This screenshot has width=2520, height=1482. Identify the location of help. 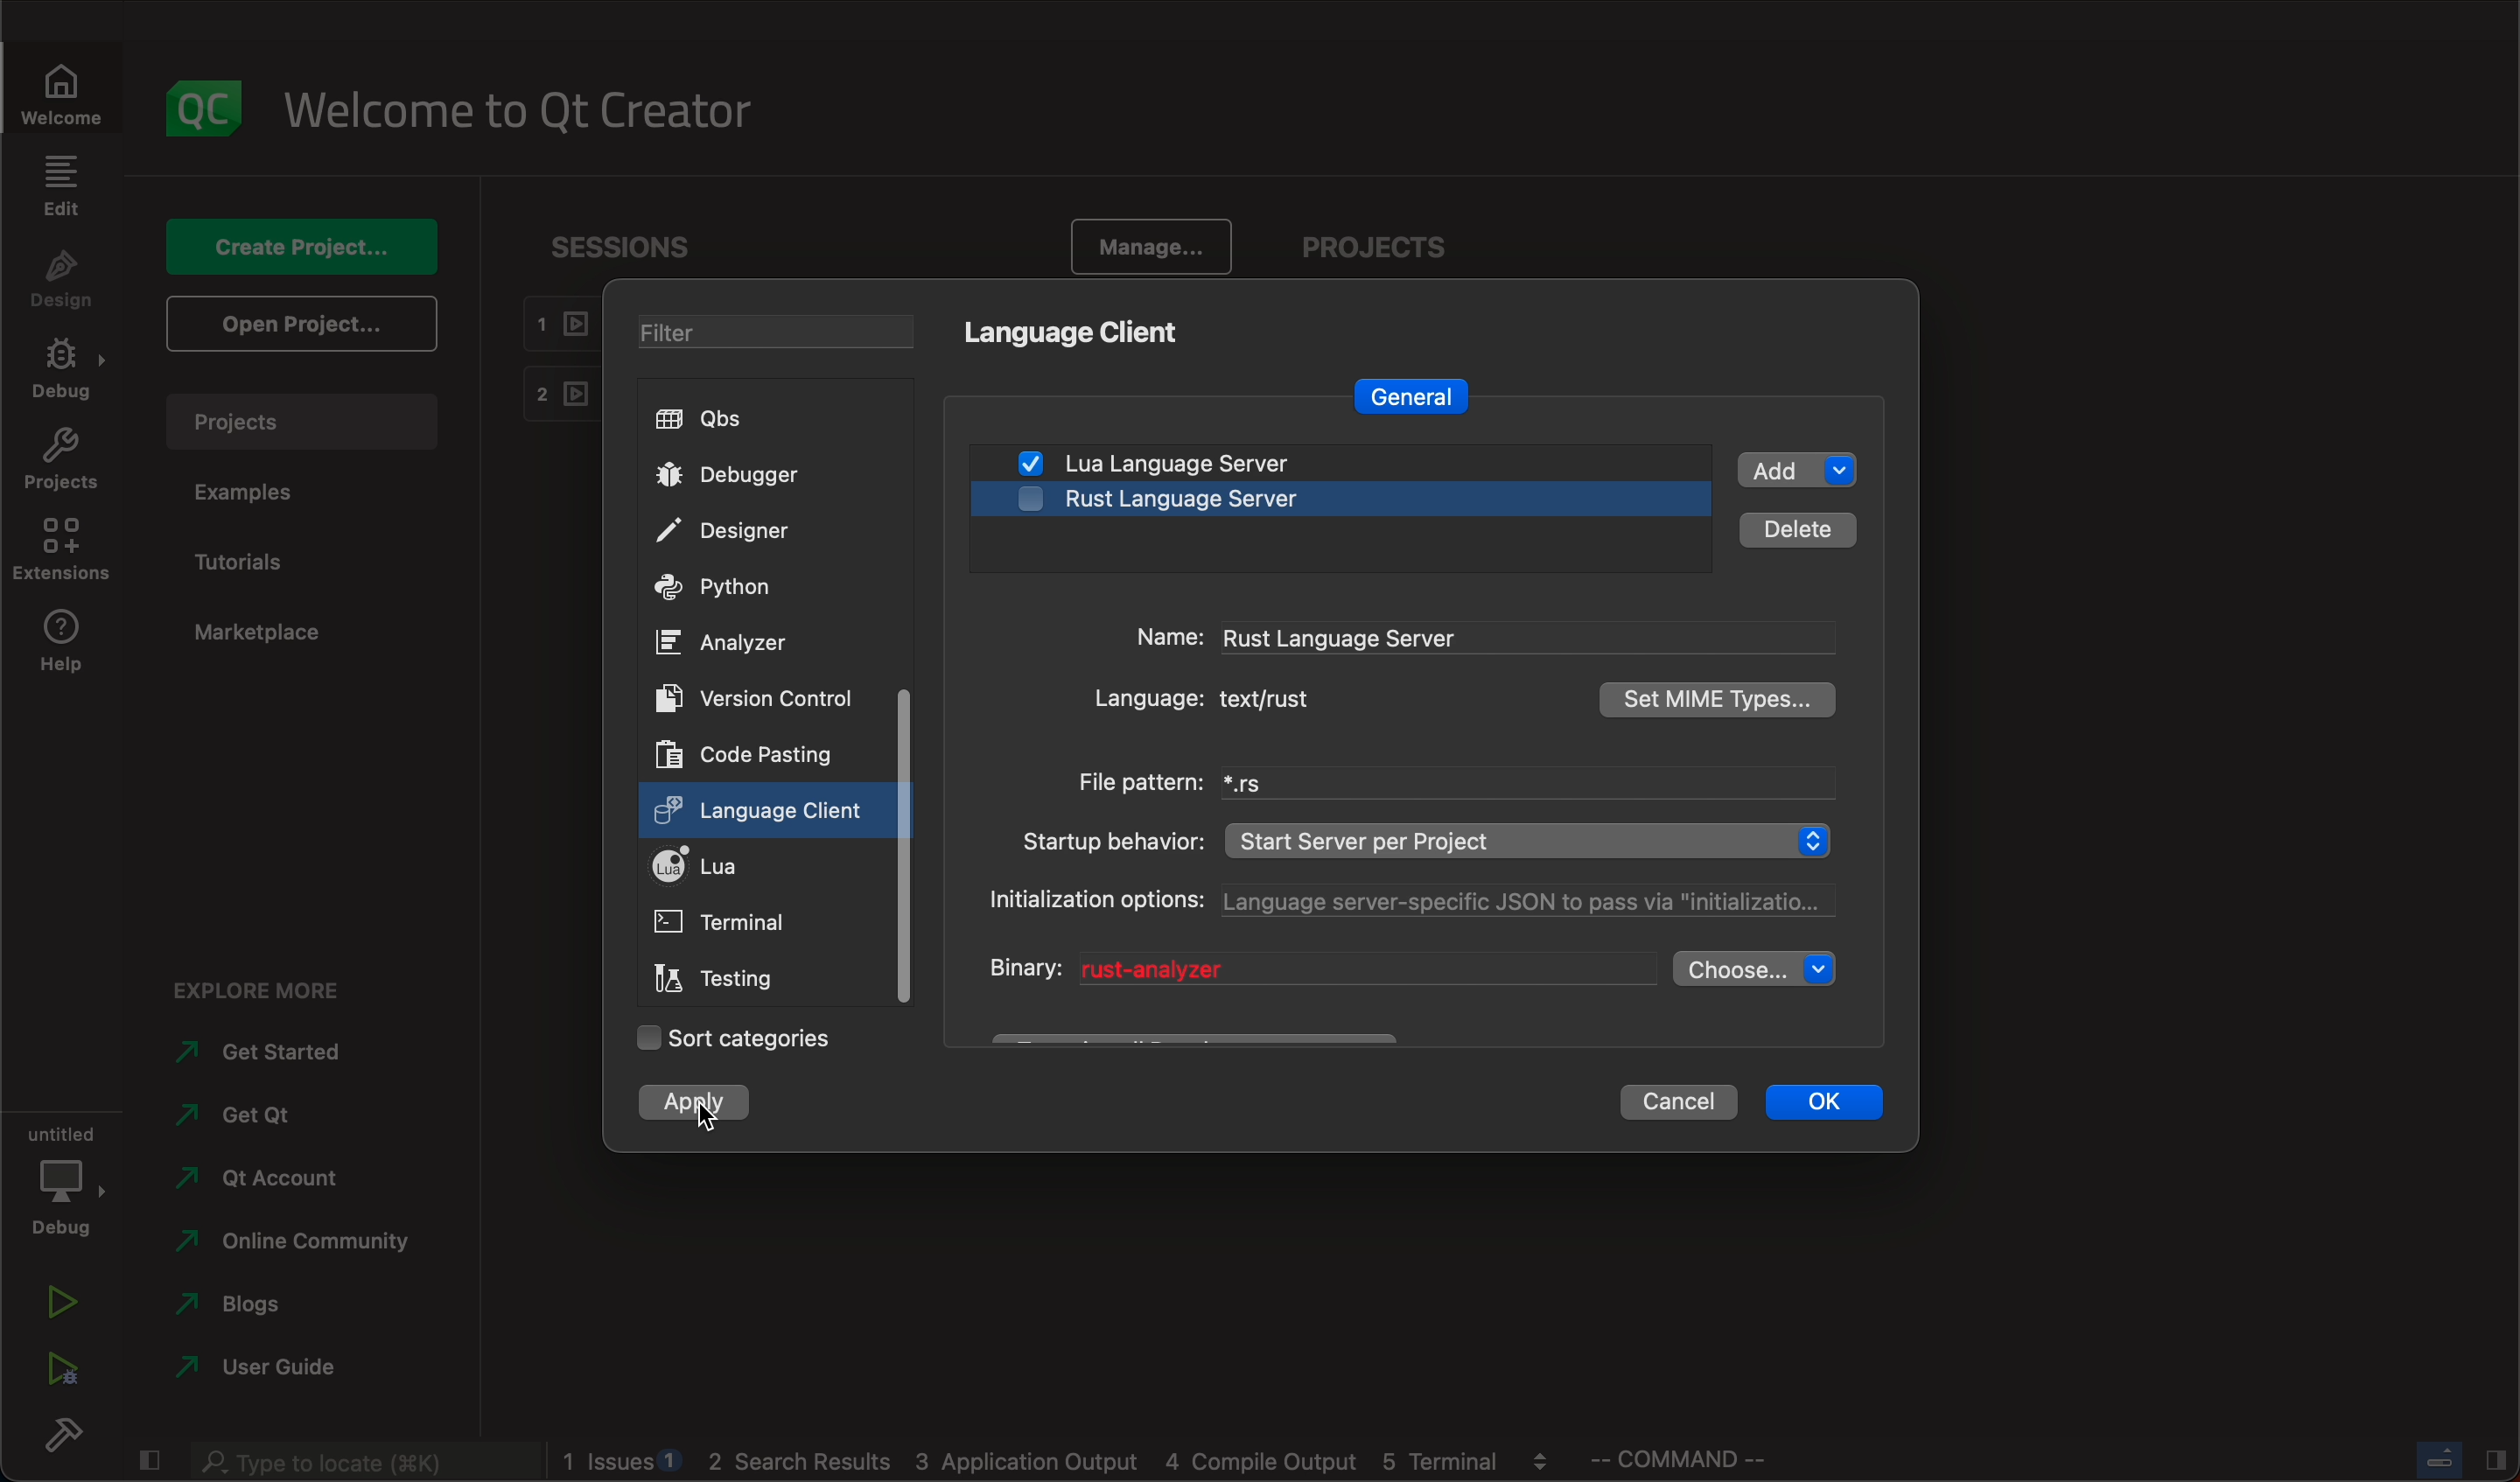
(63, 645).